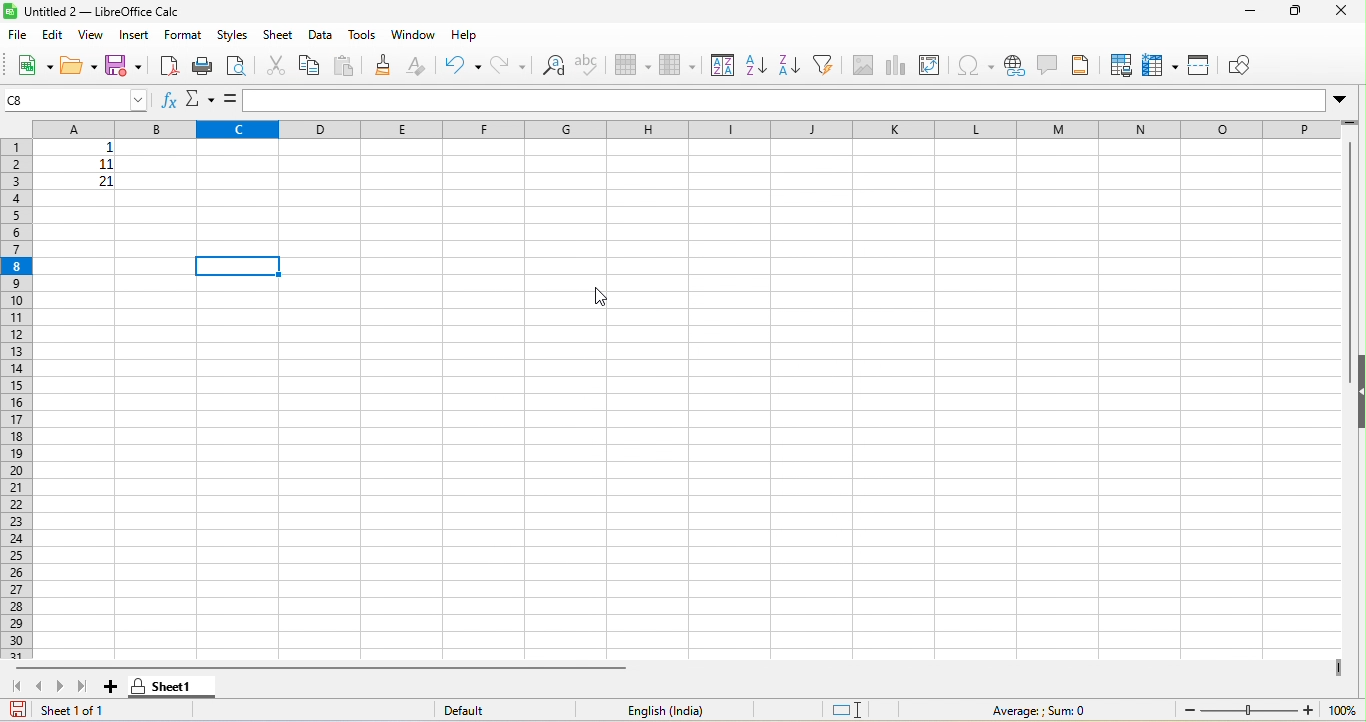  What do you see at coordinates (598, 64) in the screenshot?
I see `spelling` at bounding box center [598, 64].